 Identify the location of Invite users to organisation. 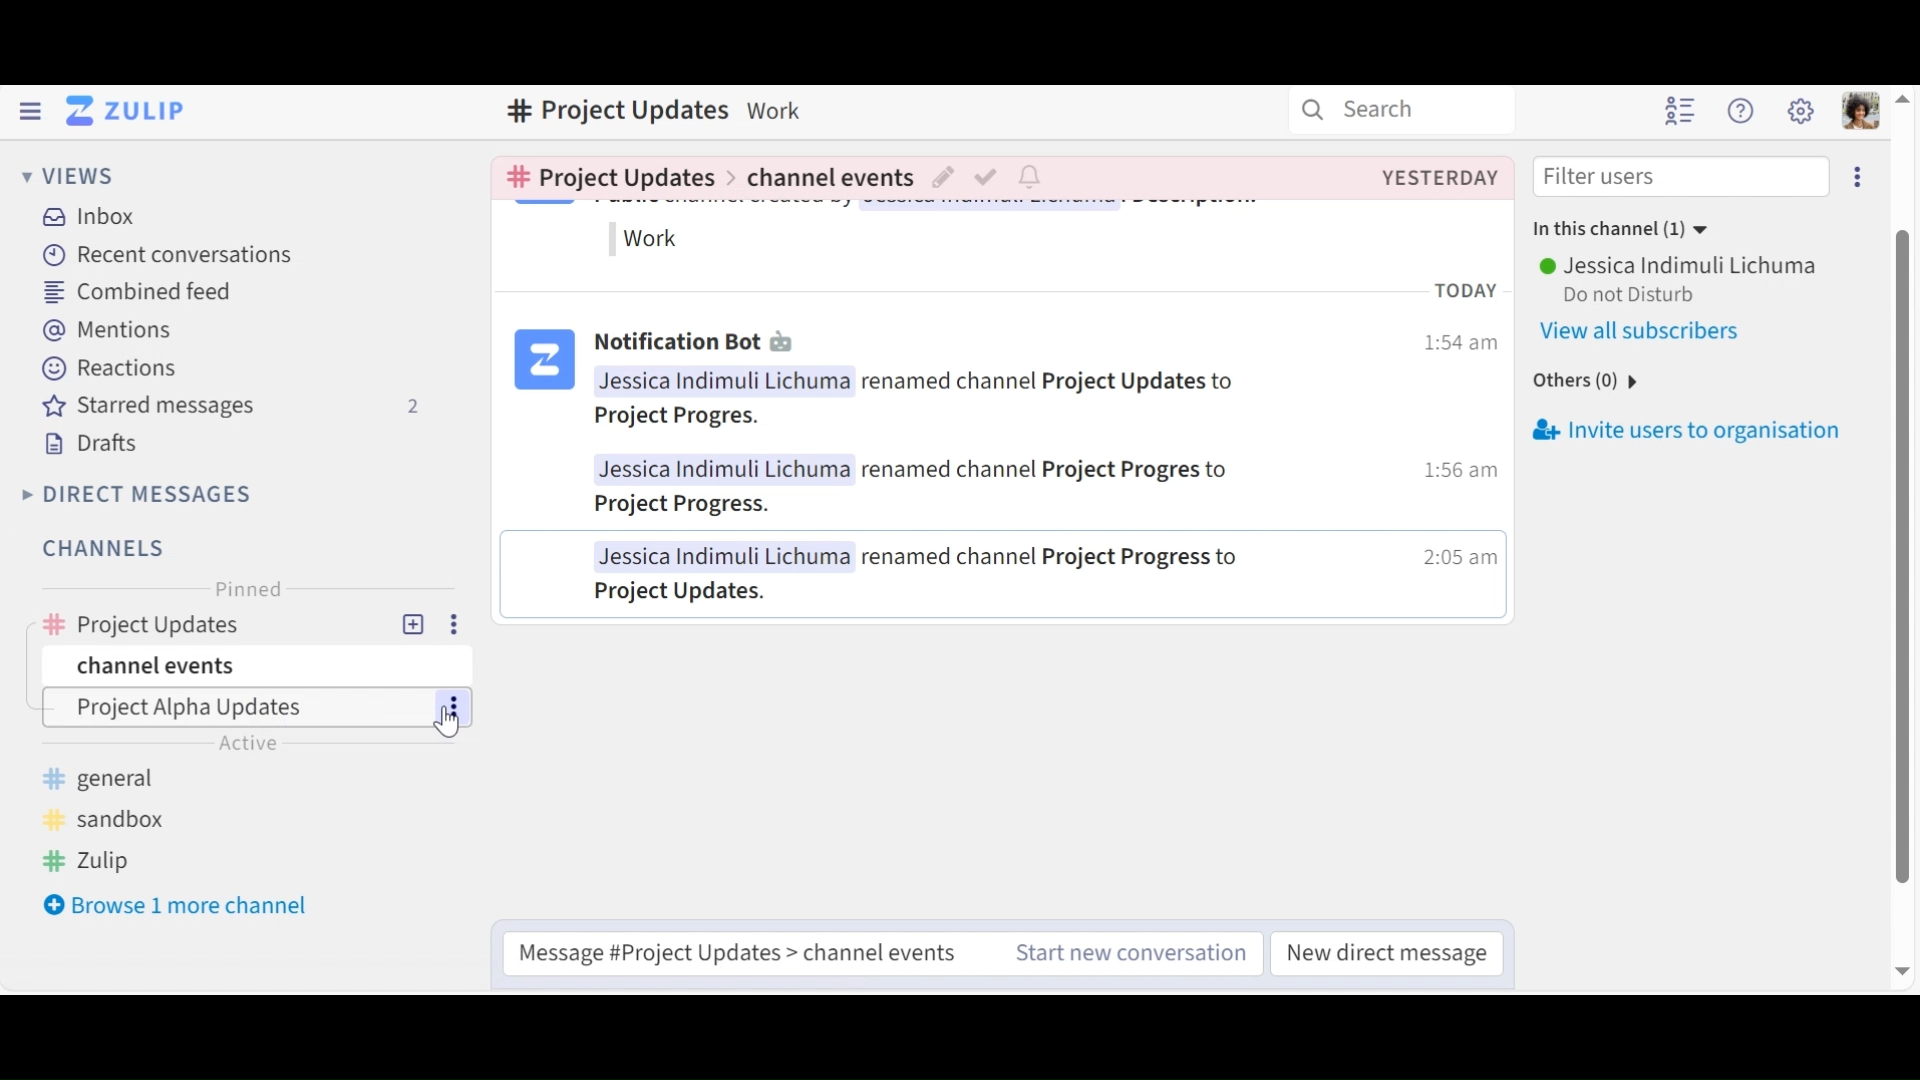
(1858, 177).